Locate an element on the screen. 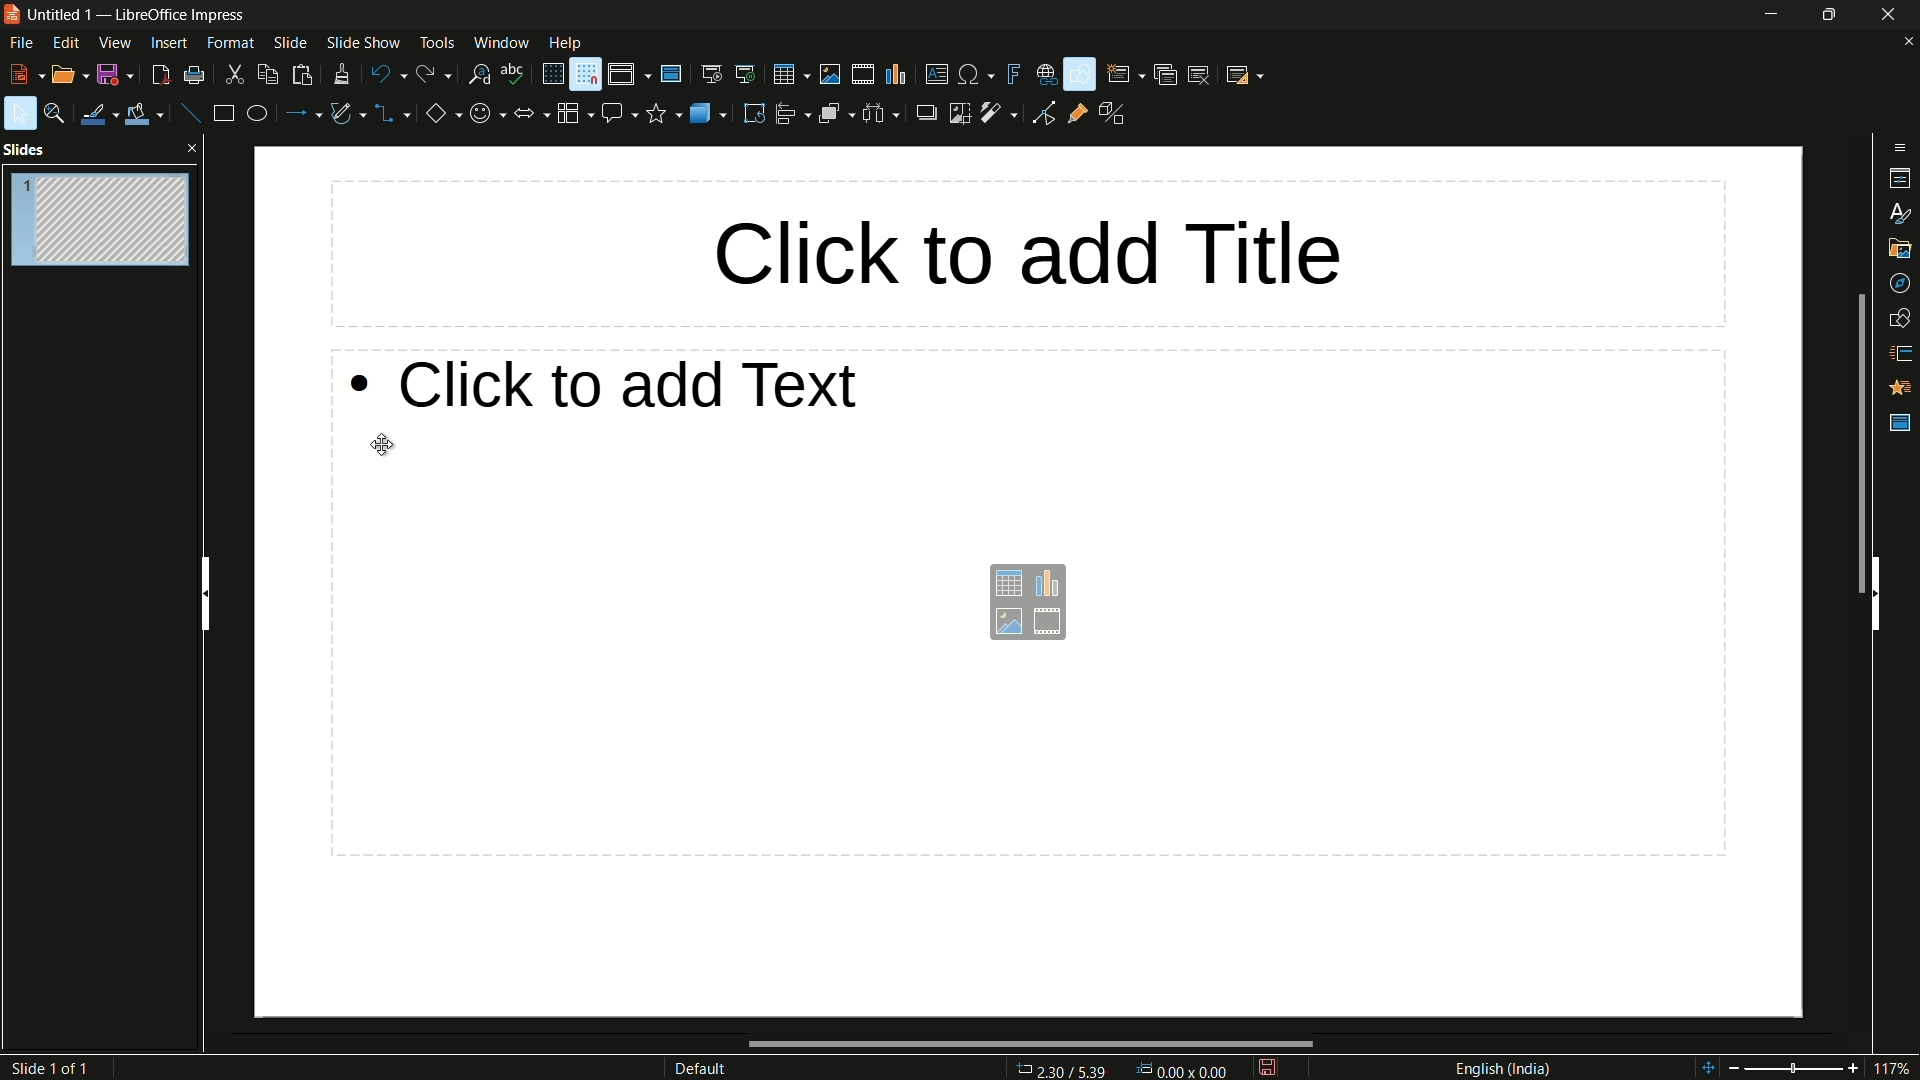  toggle point edit mode is located at coordinates (1043, 116).